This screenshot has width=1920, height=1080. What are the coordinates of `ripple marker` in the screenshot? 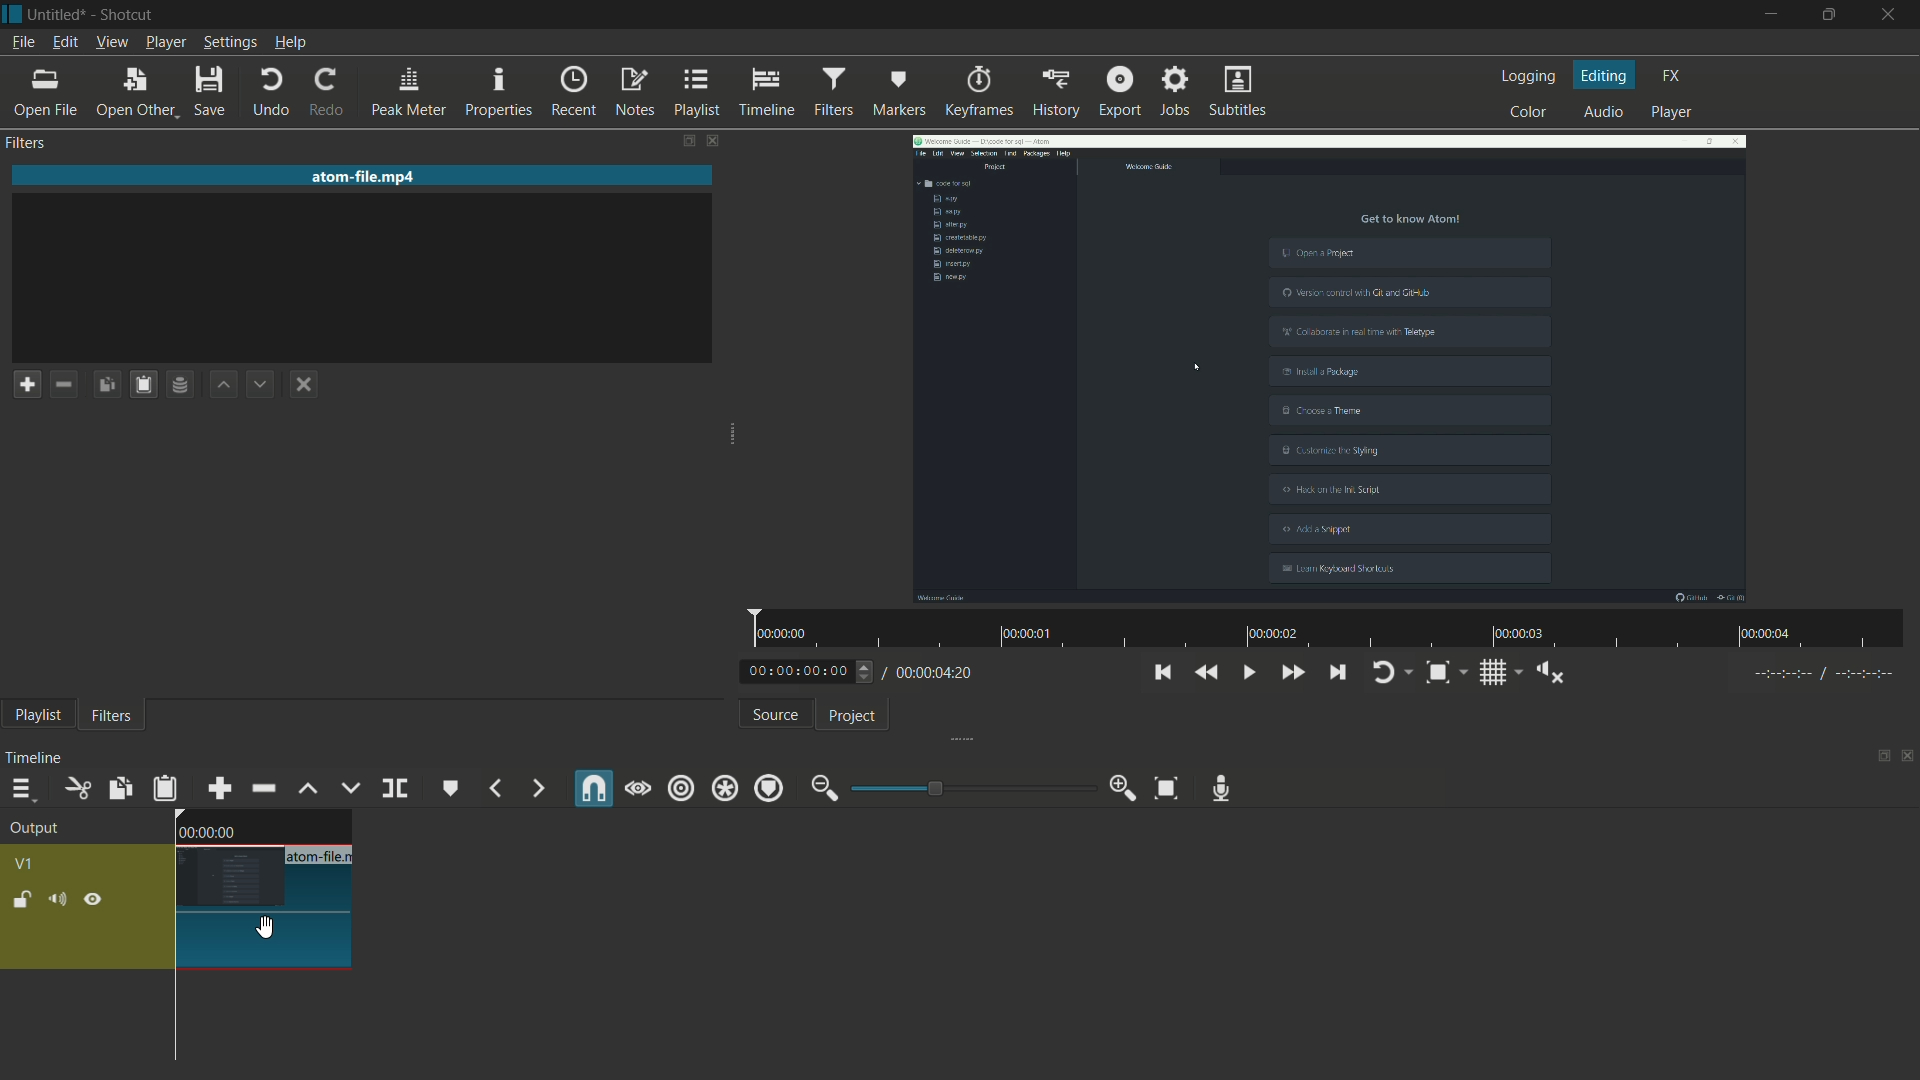 It's located at (769, 788).